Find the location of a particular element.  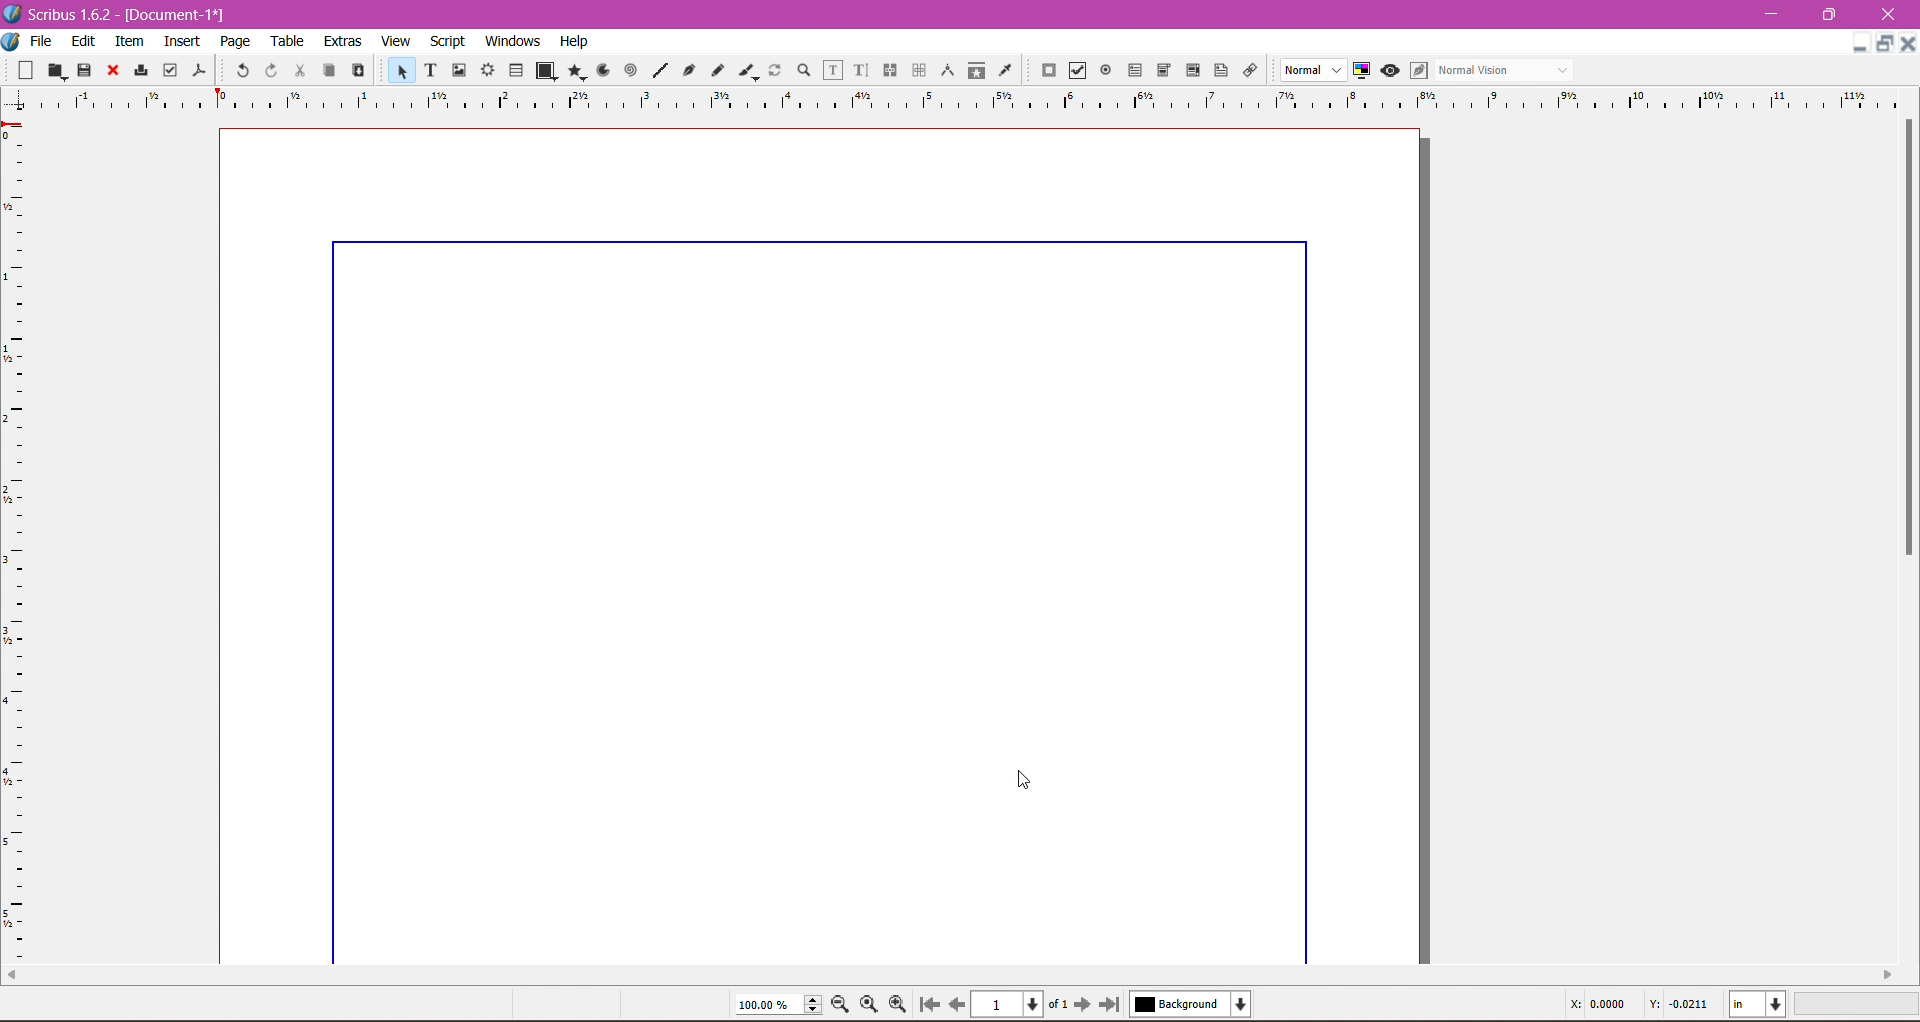

Line is located at coordinates (660, 68).